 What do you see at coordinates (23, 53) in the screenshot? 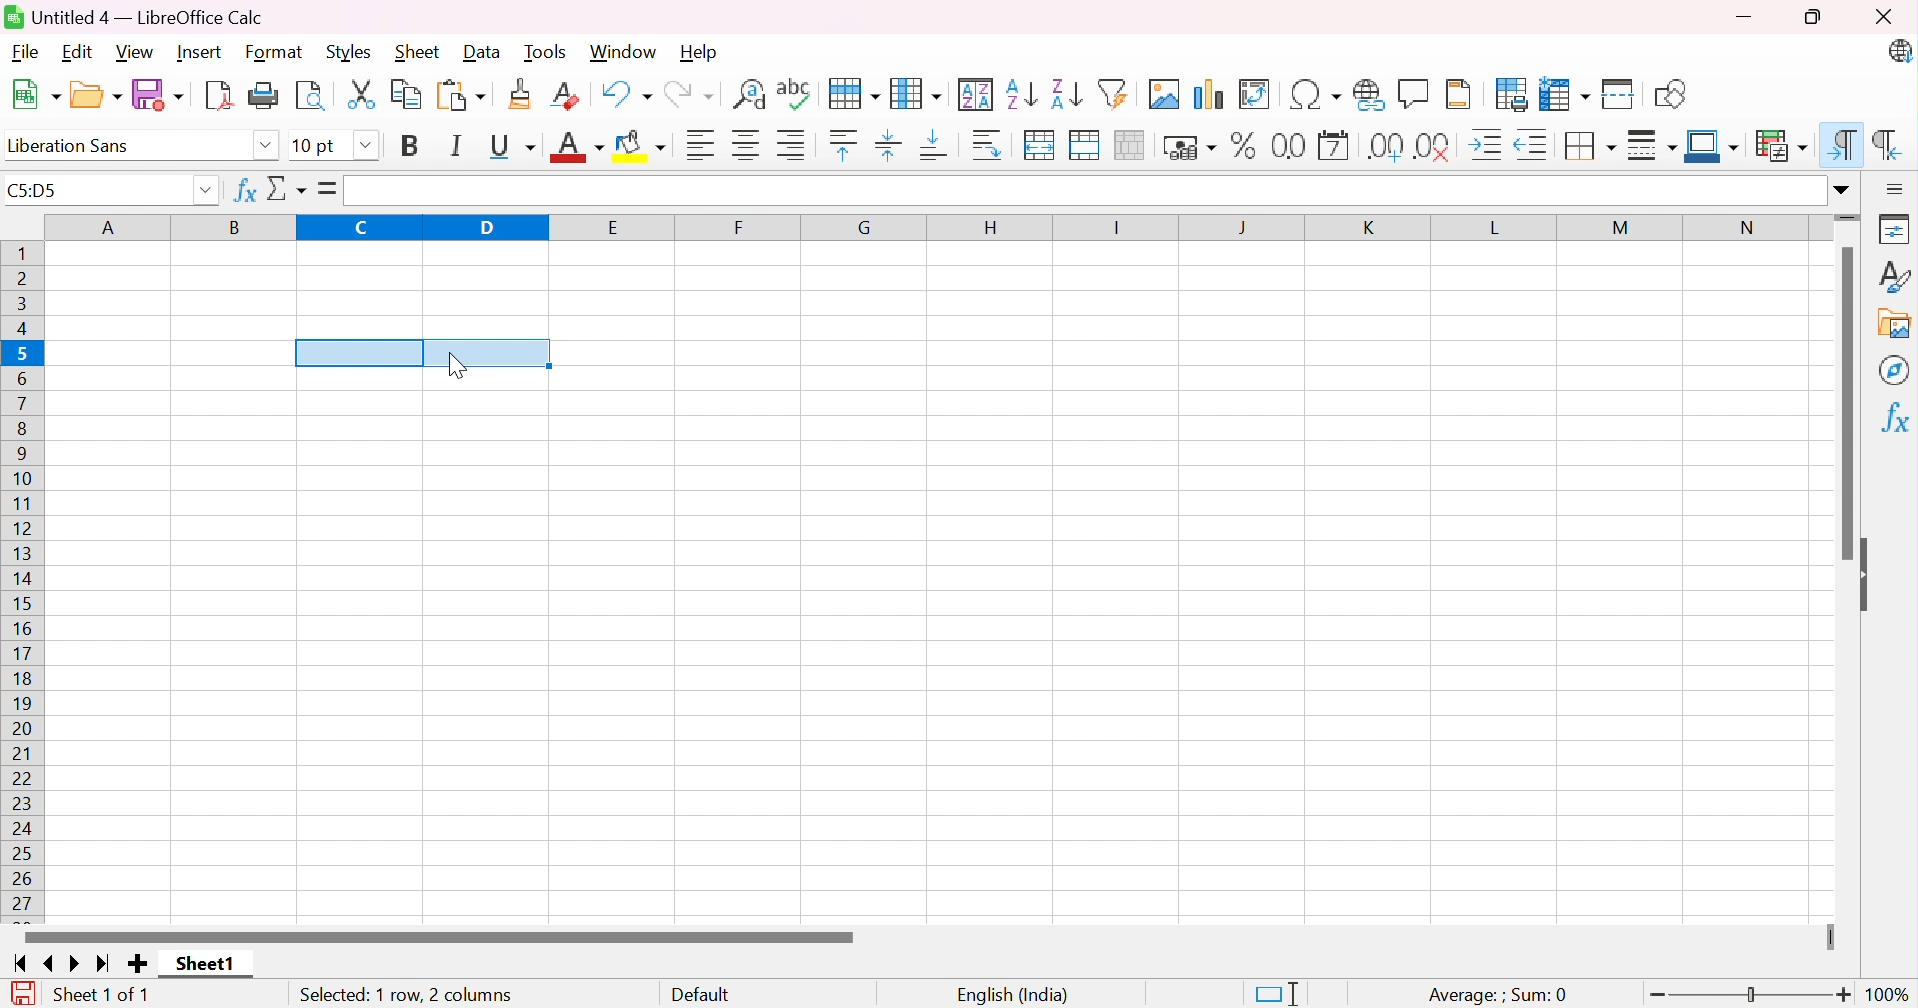
I see `File` at bounding box center [23, 53].